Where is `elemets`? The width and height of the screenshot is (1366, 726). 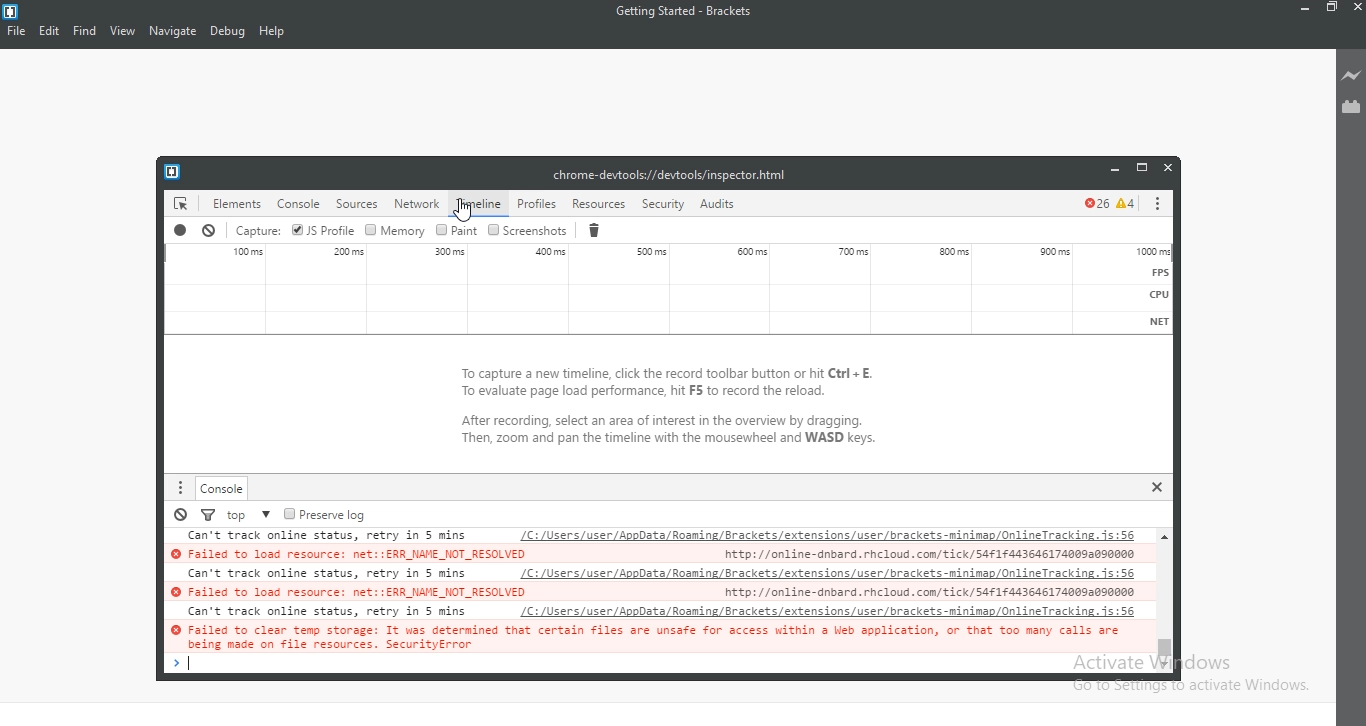
elemets is located at coordinates (235, 203).